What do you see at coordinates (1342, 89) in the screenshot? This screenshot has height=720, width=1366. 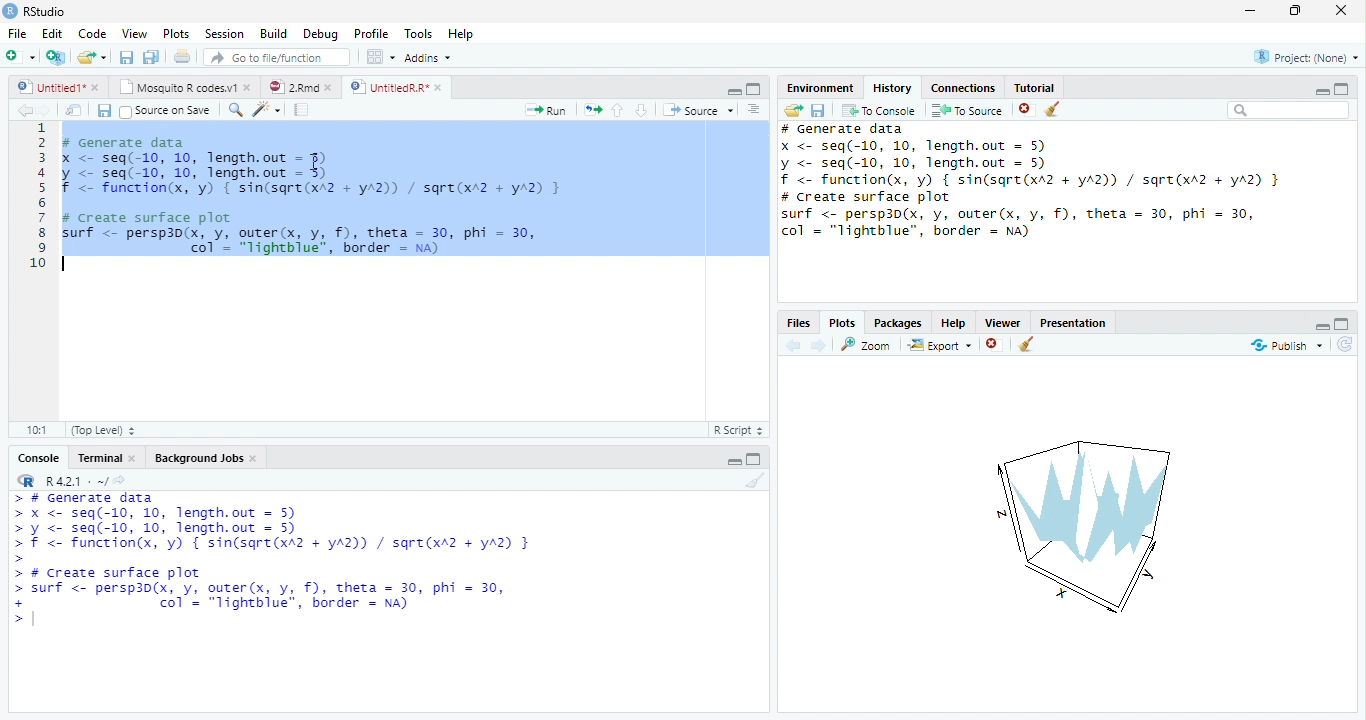 I see `maximize` at bounding box center [1342, 89].